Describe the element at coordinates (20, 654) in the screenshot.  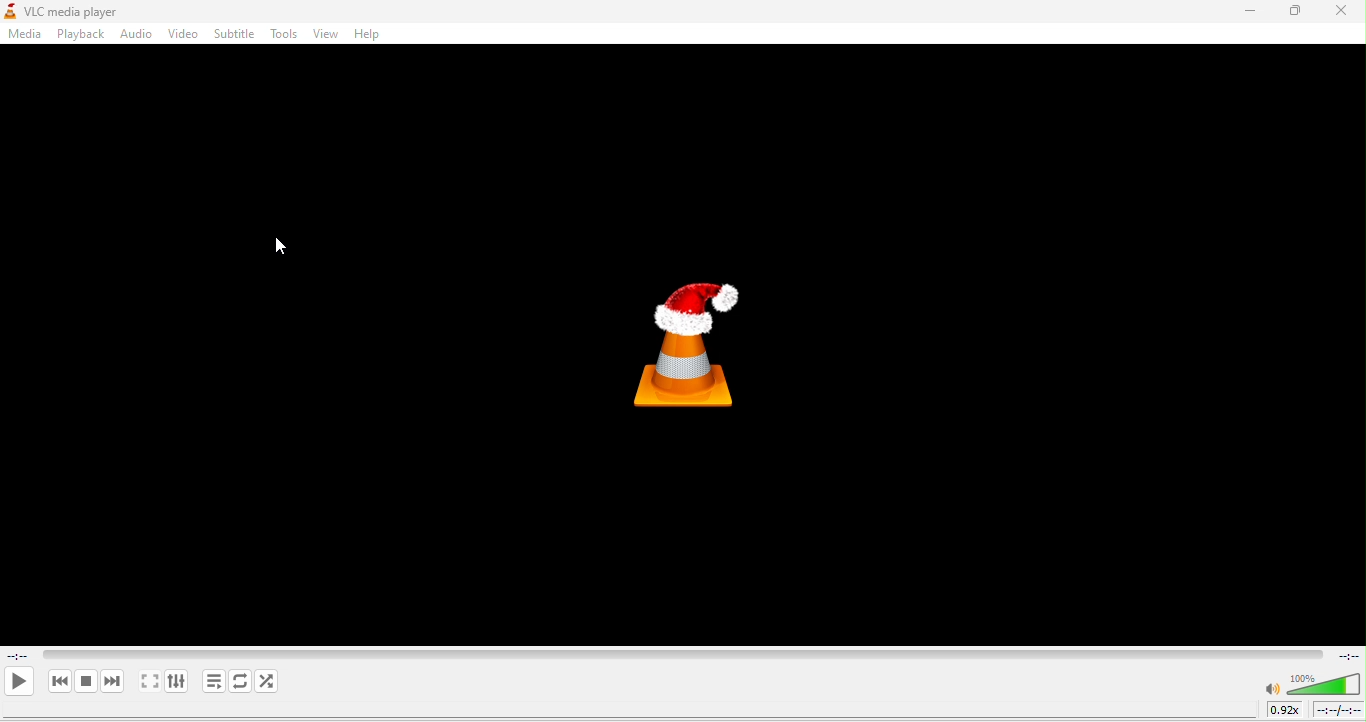
I see `elapsed time` at that location.